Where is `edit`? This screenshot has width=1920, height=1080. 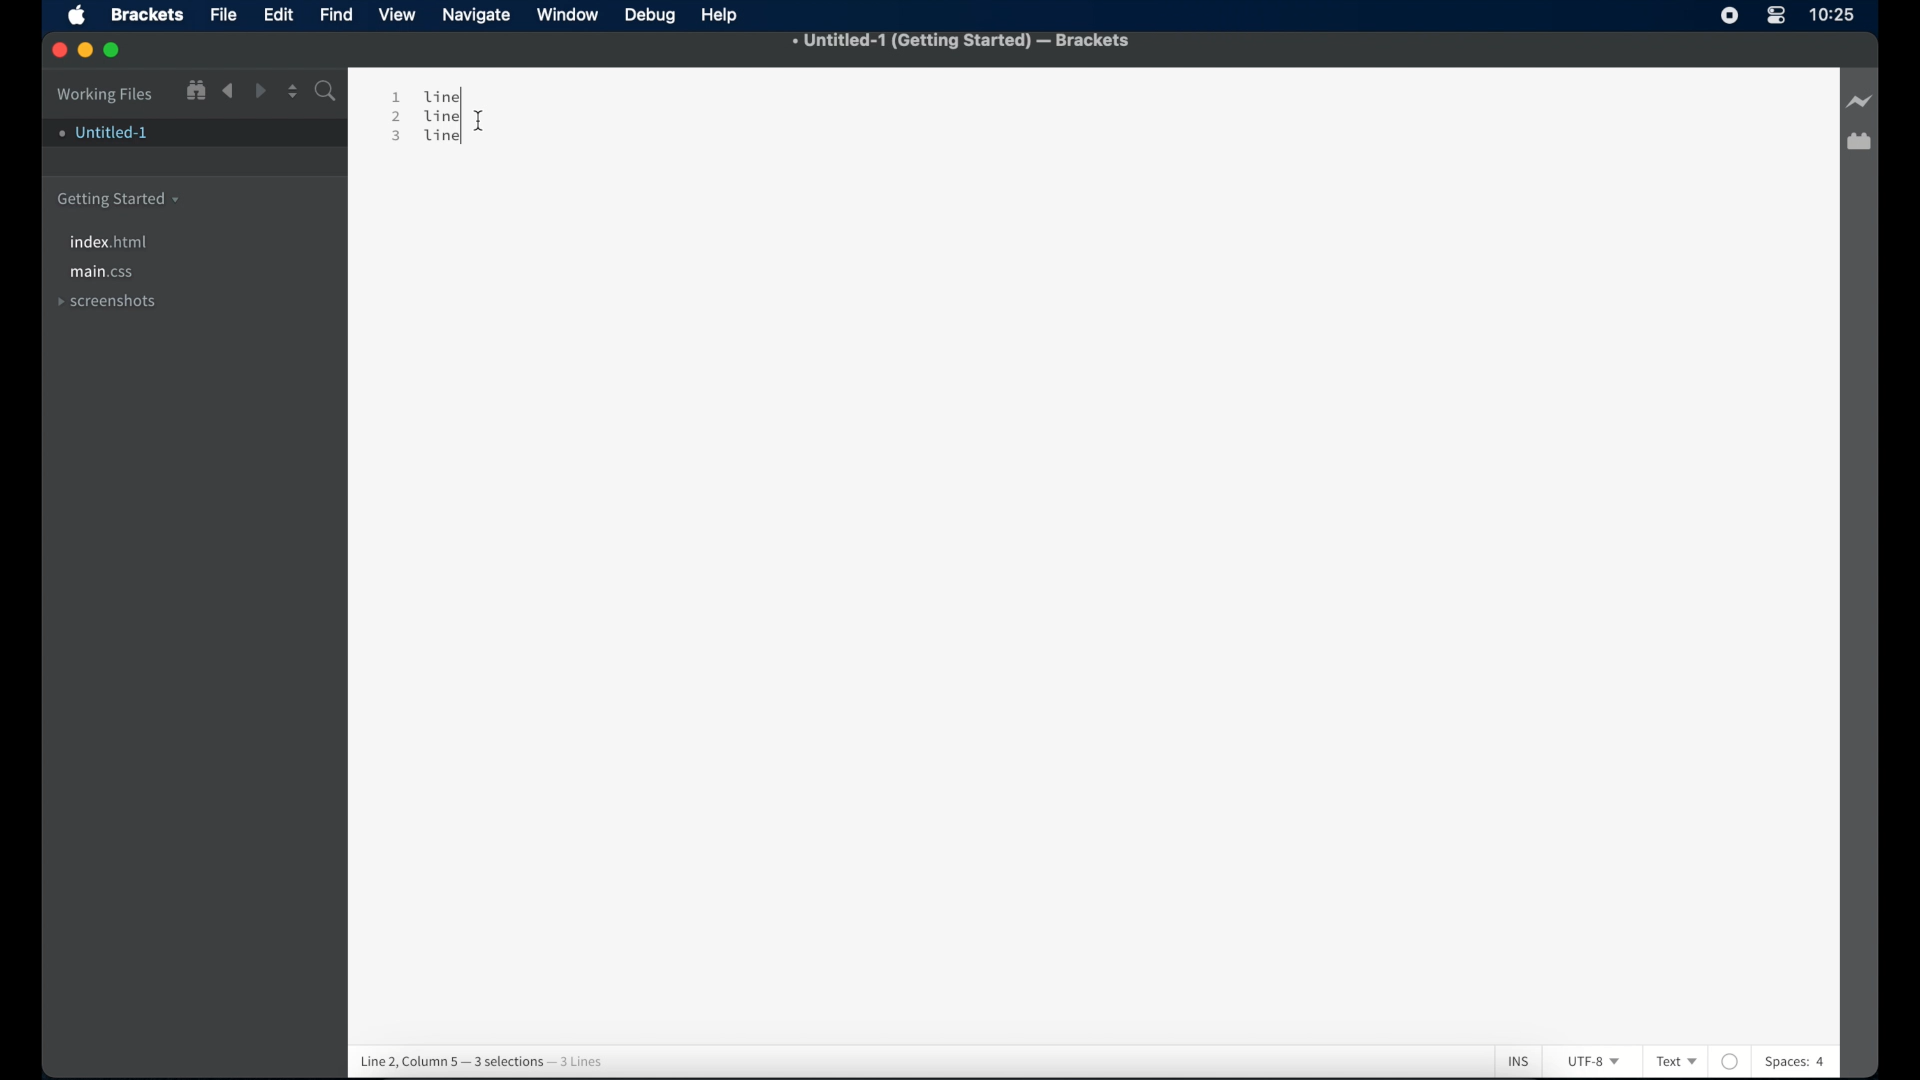 edit is located at coordinates (280, 15).